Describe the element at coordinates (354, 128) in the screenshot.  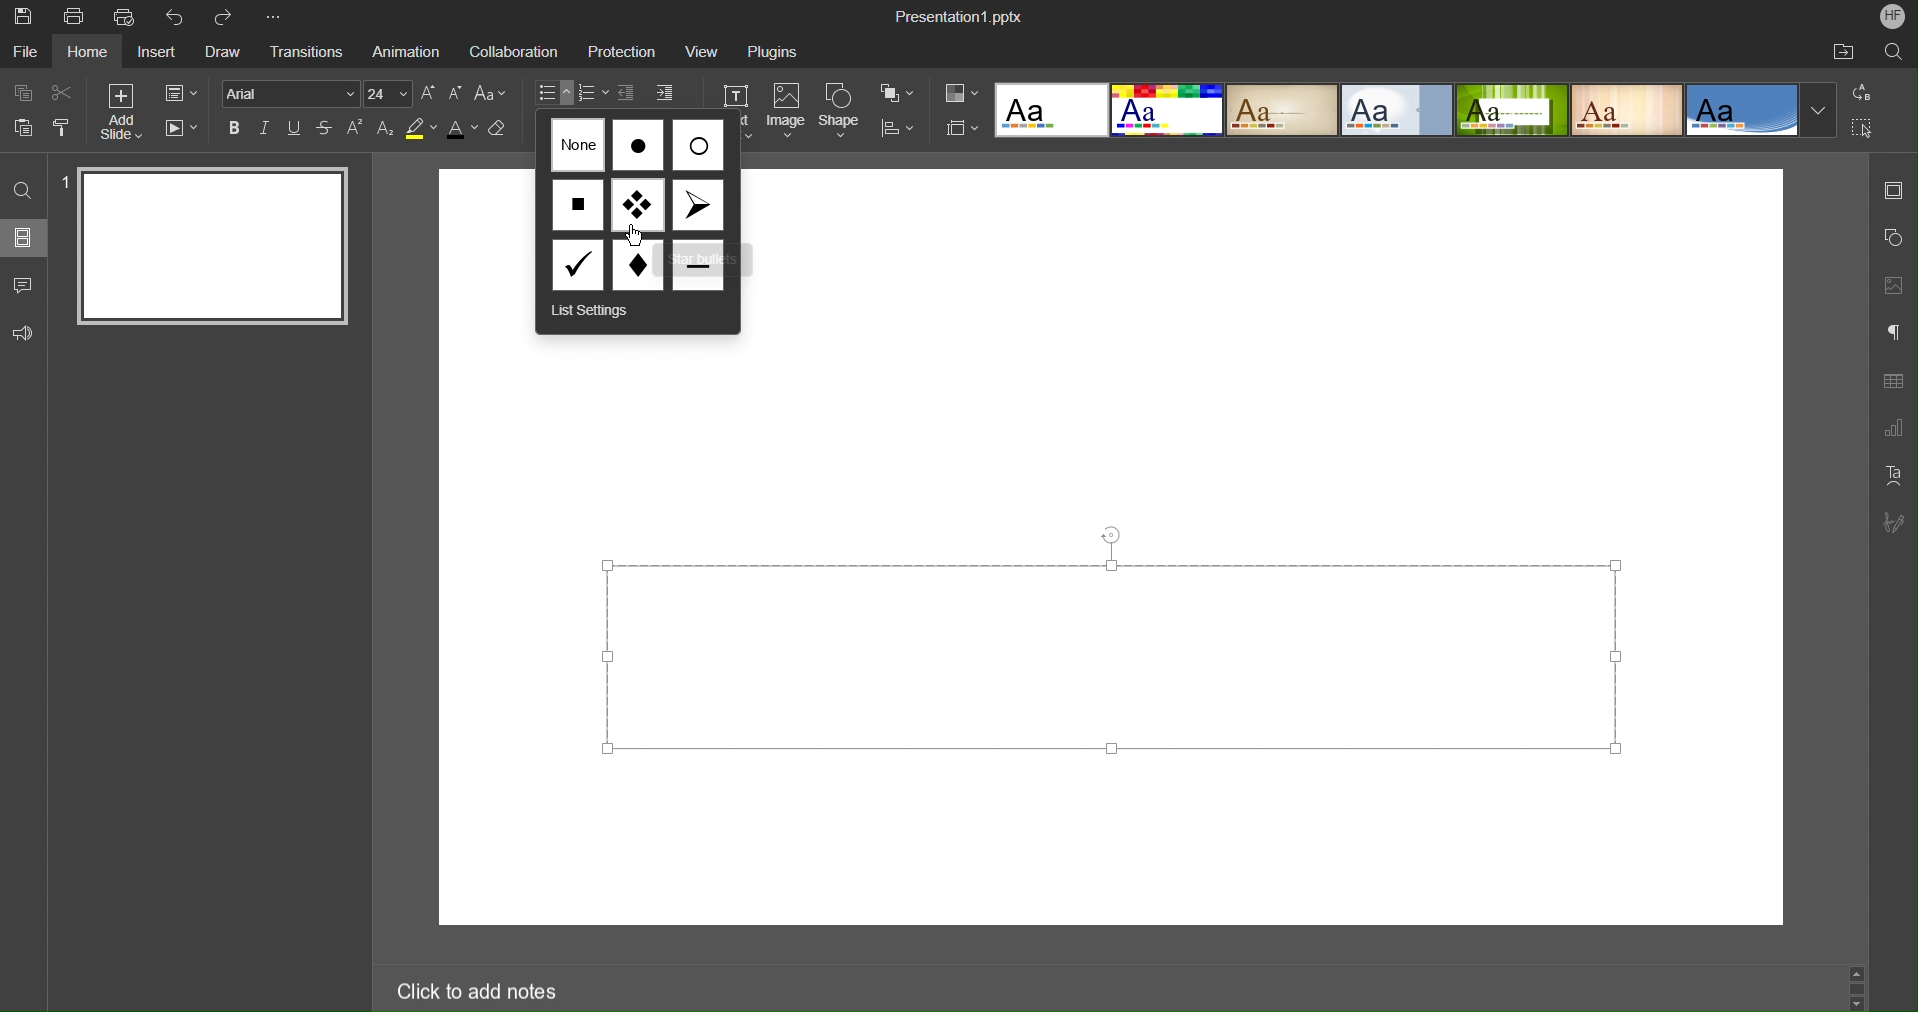
I see `Superscript` at that location.